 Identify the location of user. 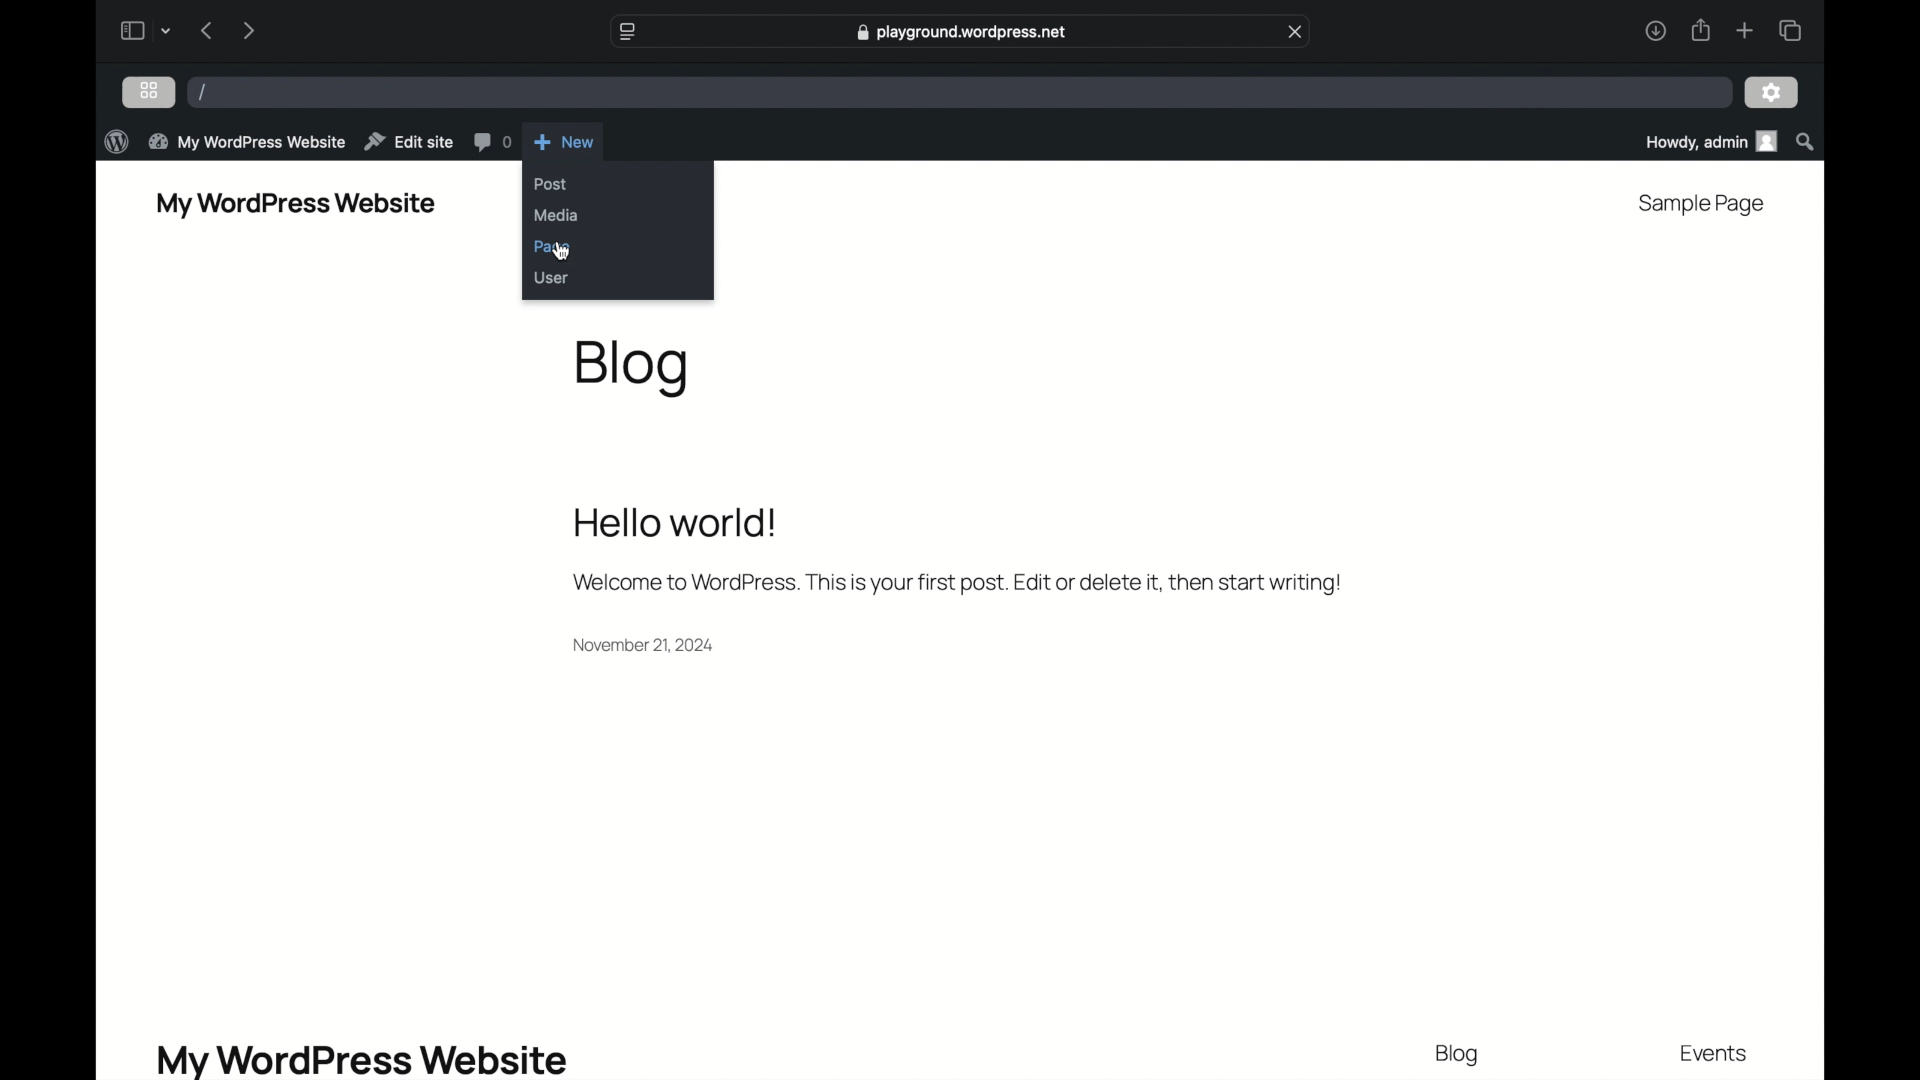
(550, 277).